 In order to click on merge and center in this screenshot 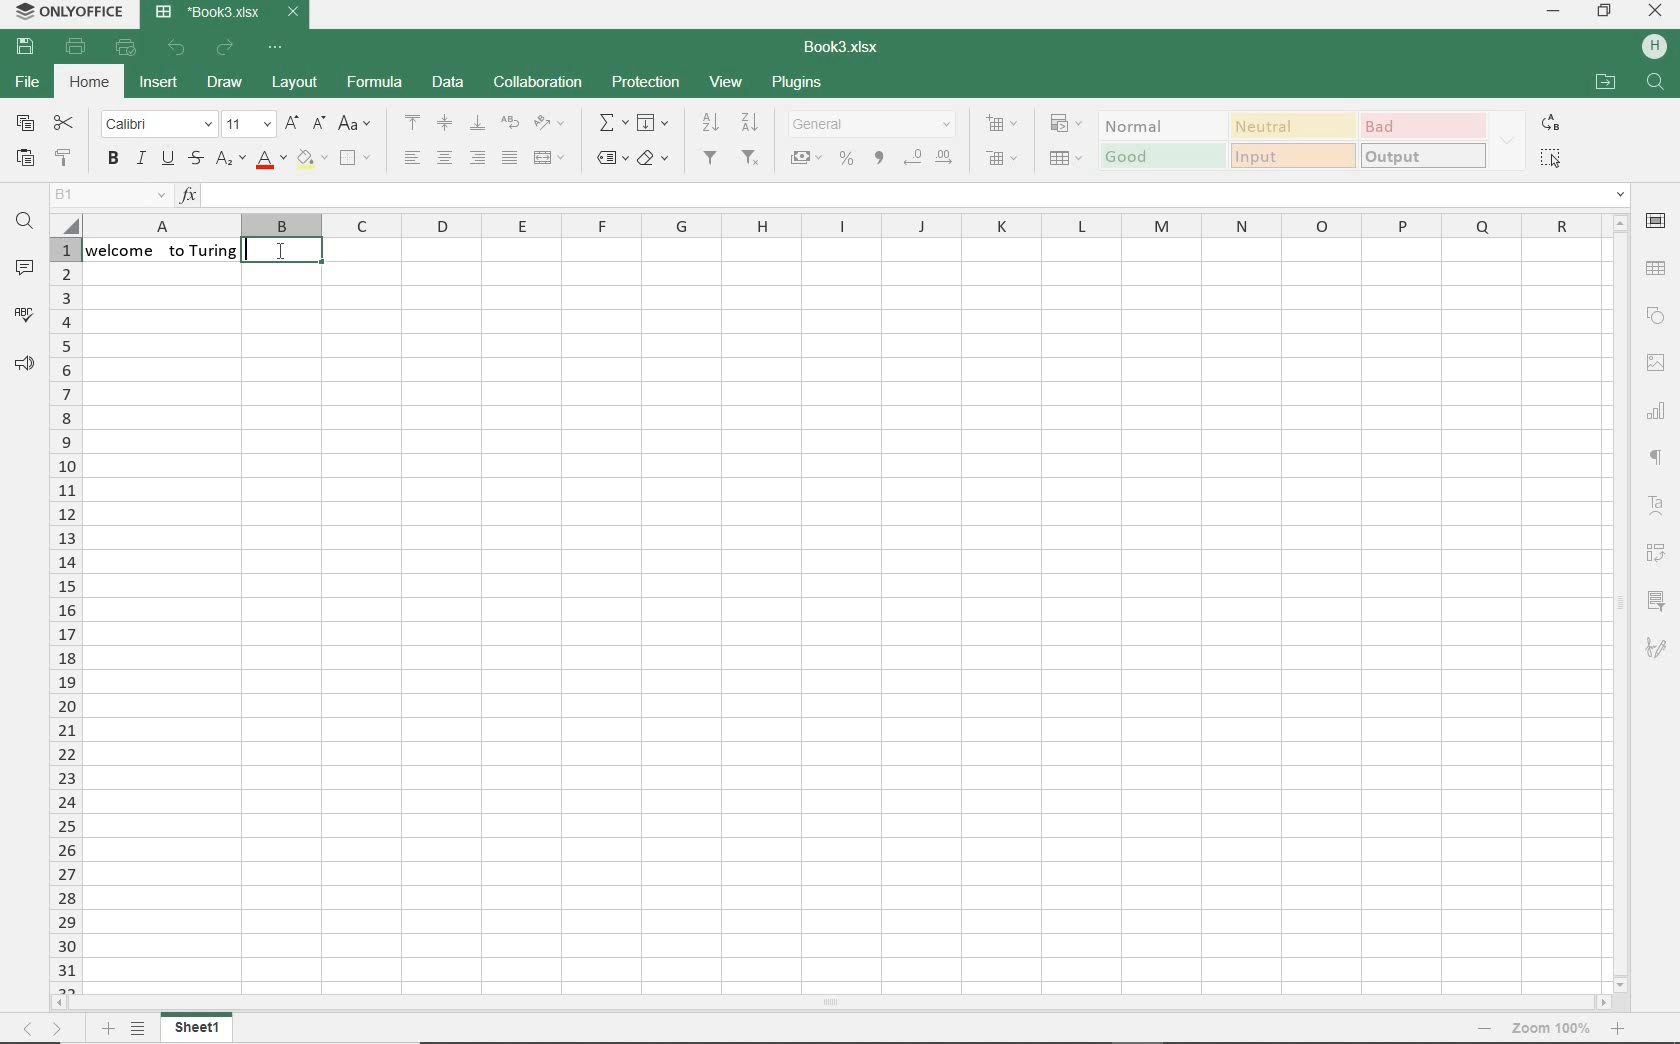, I will do `click(550, 159)`.